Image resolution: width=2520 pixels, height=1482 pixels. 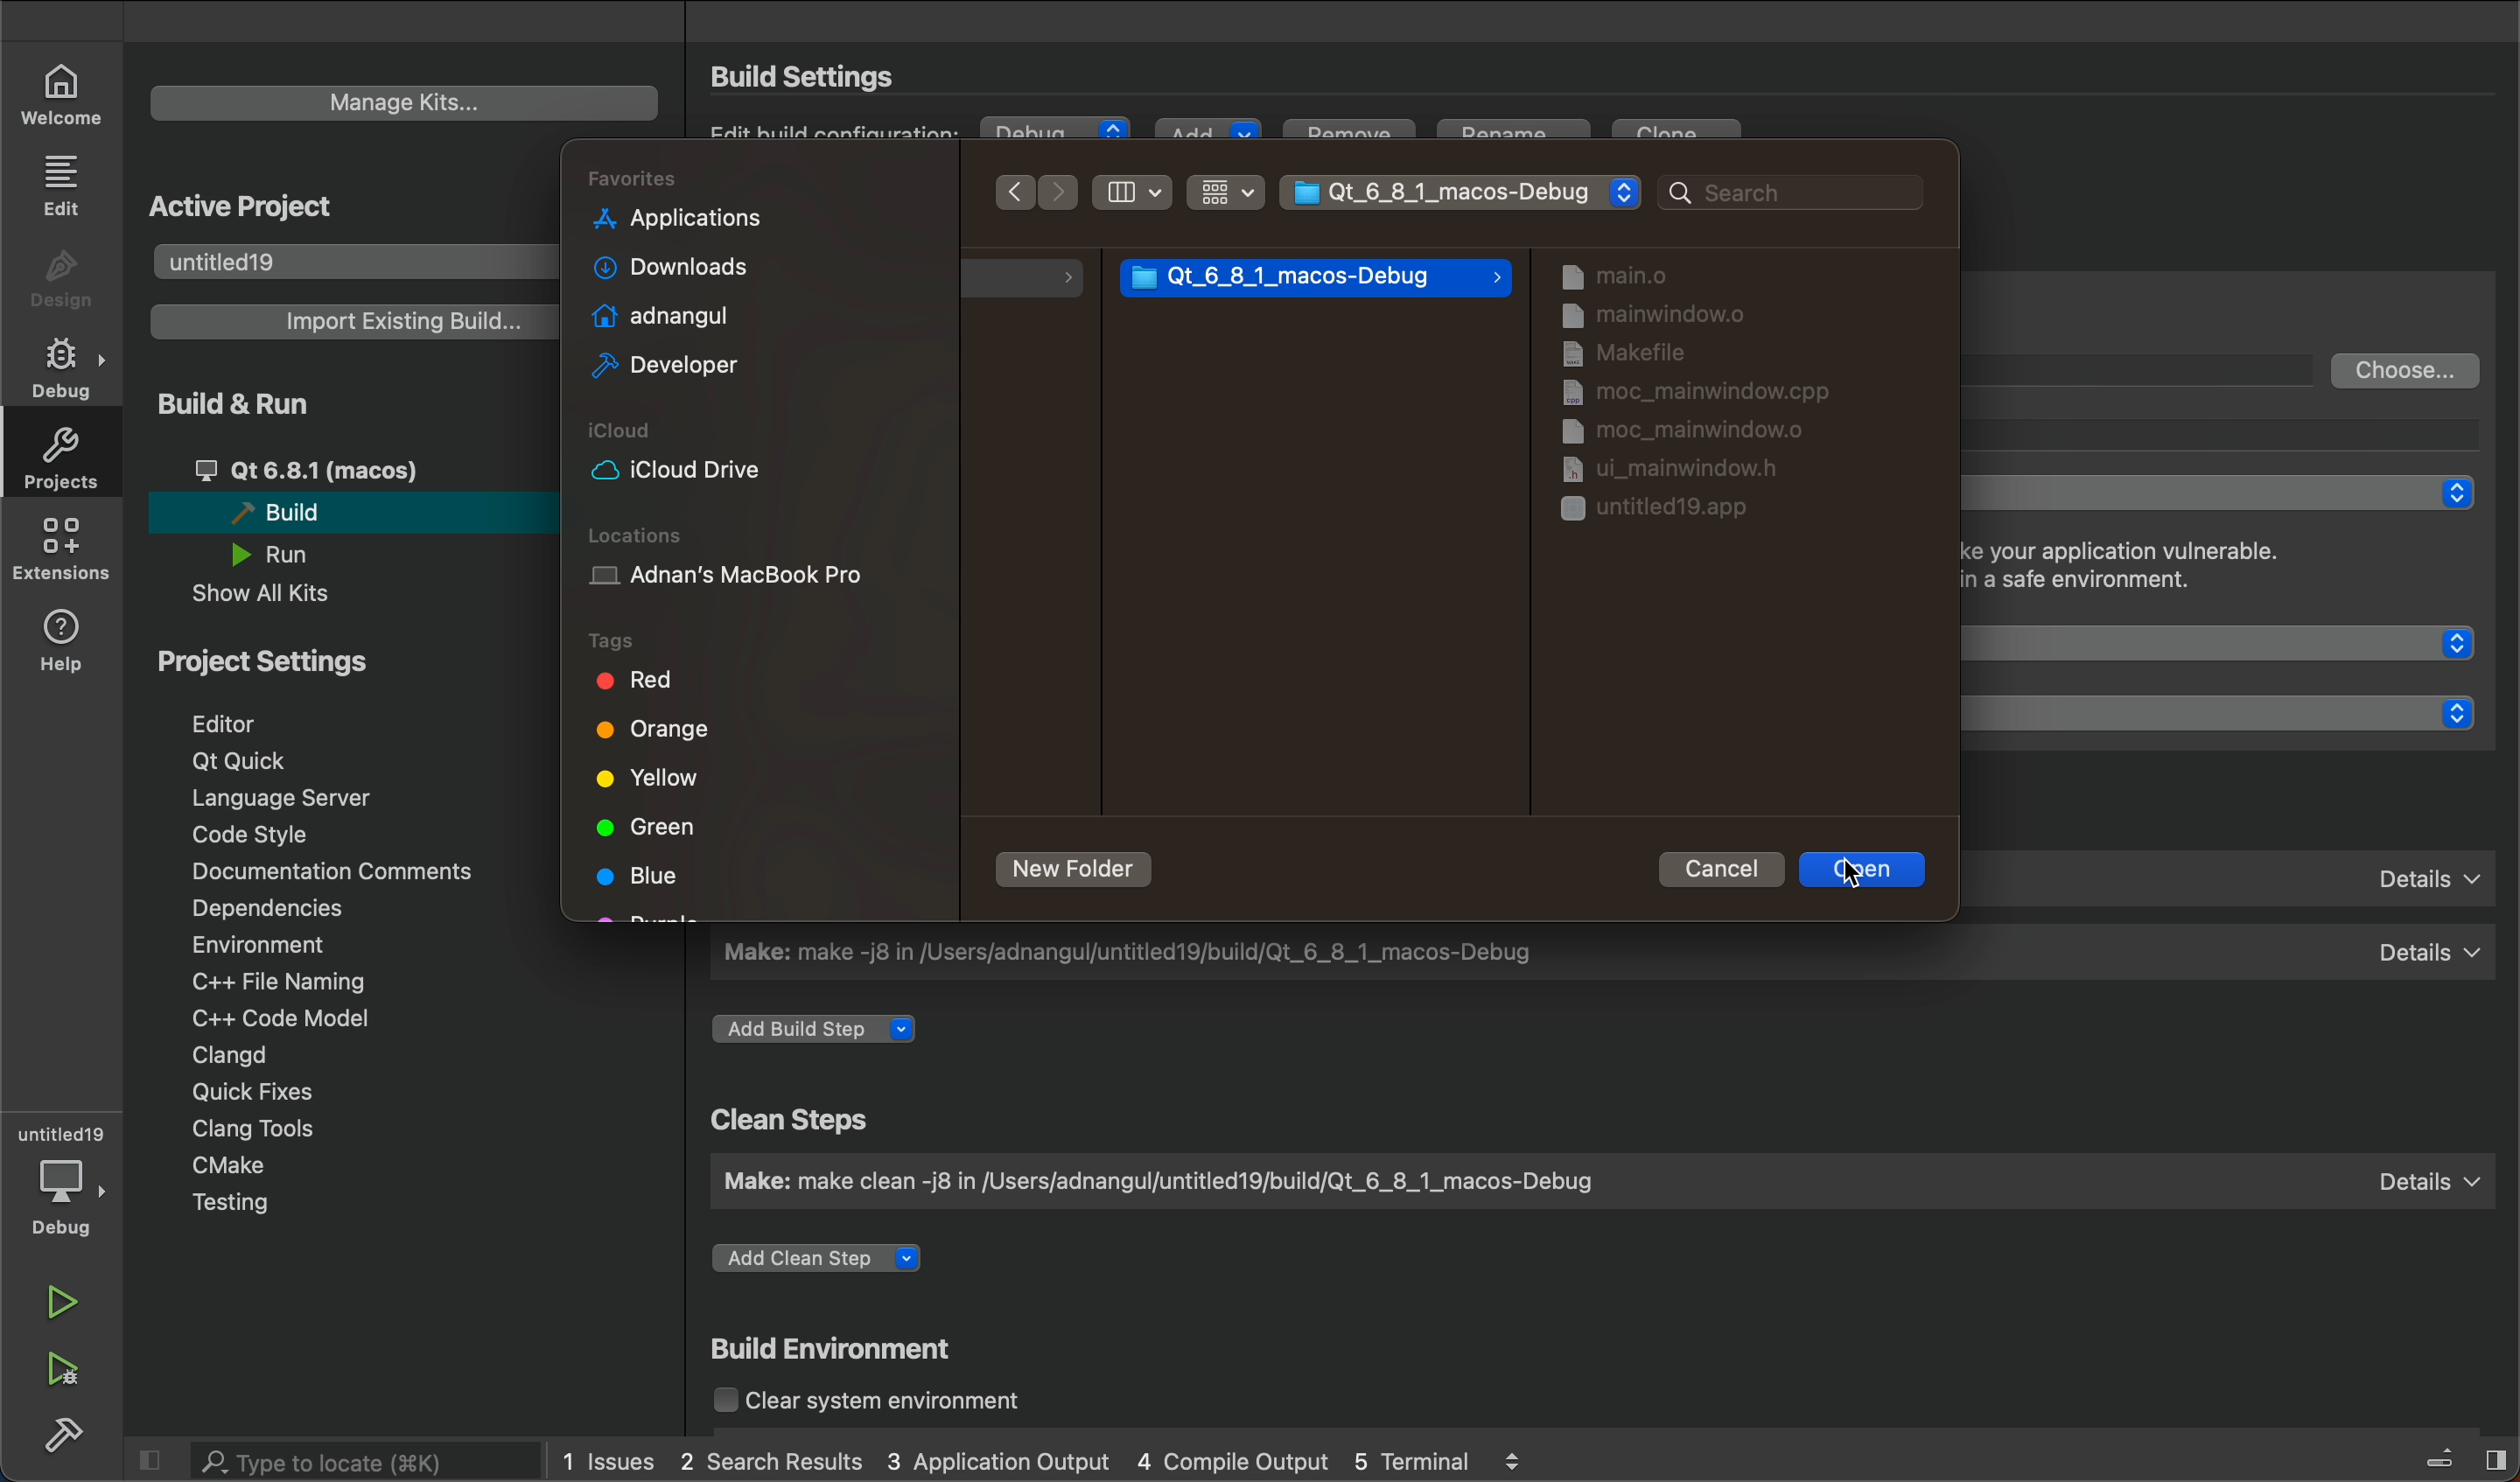 What do you see at coordinates (1683, 138) in the screenshot?
I see `clone` at bounding box center [1683, 138].